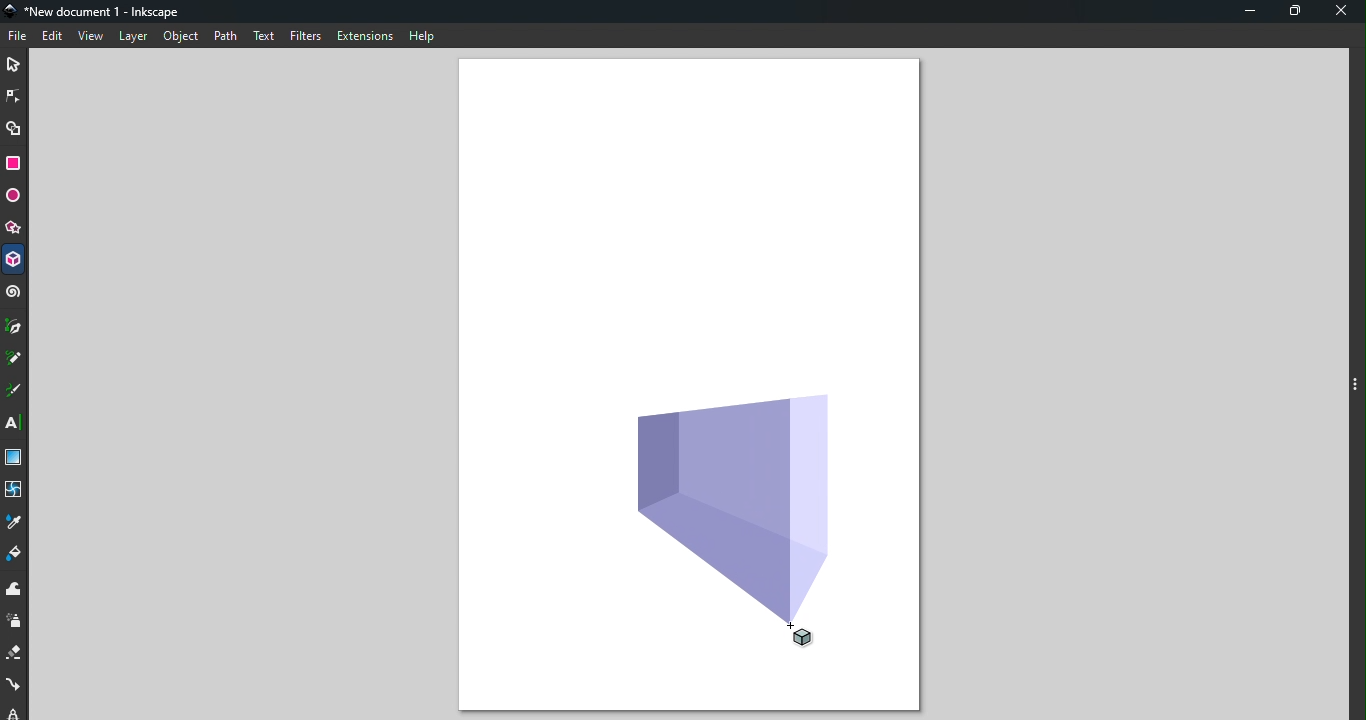  I want to click on Tweak tool, so click(17, 591).